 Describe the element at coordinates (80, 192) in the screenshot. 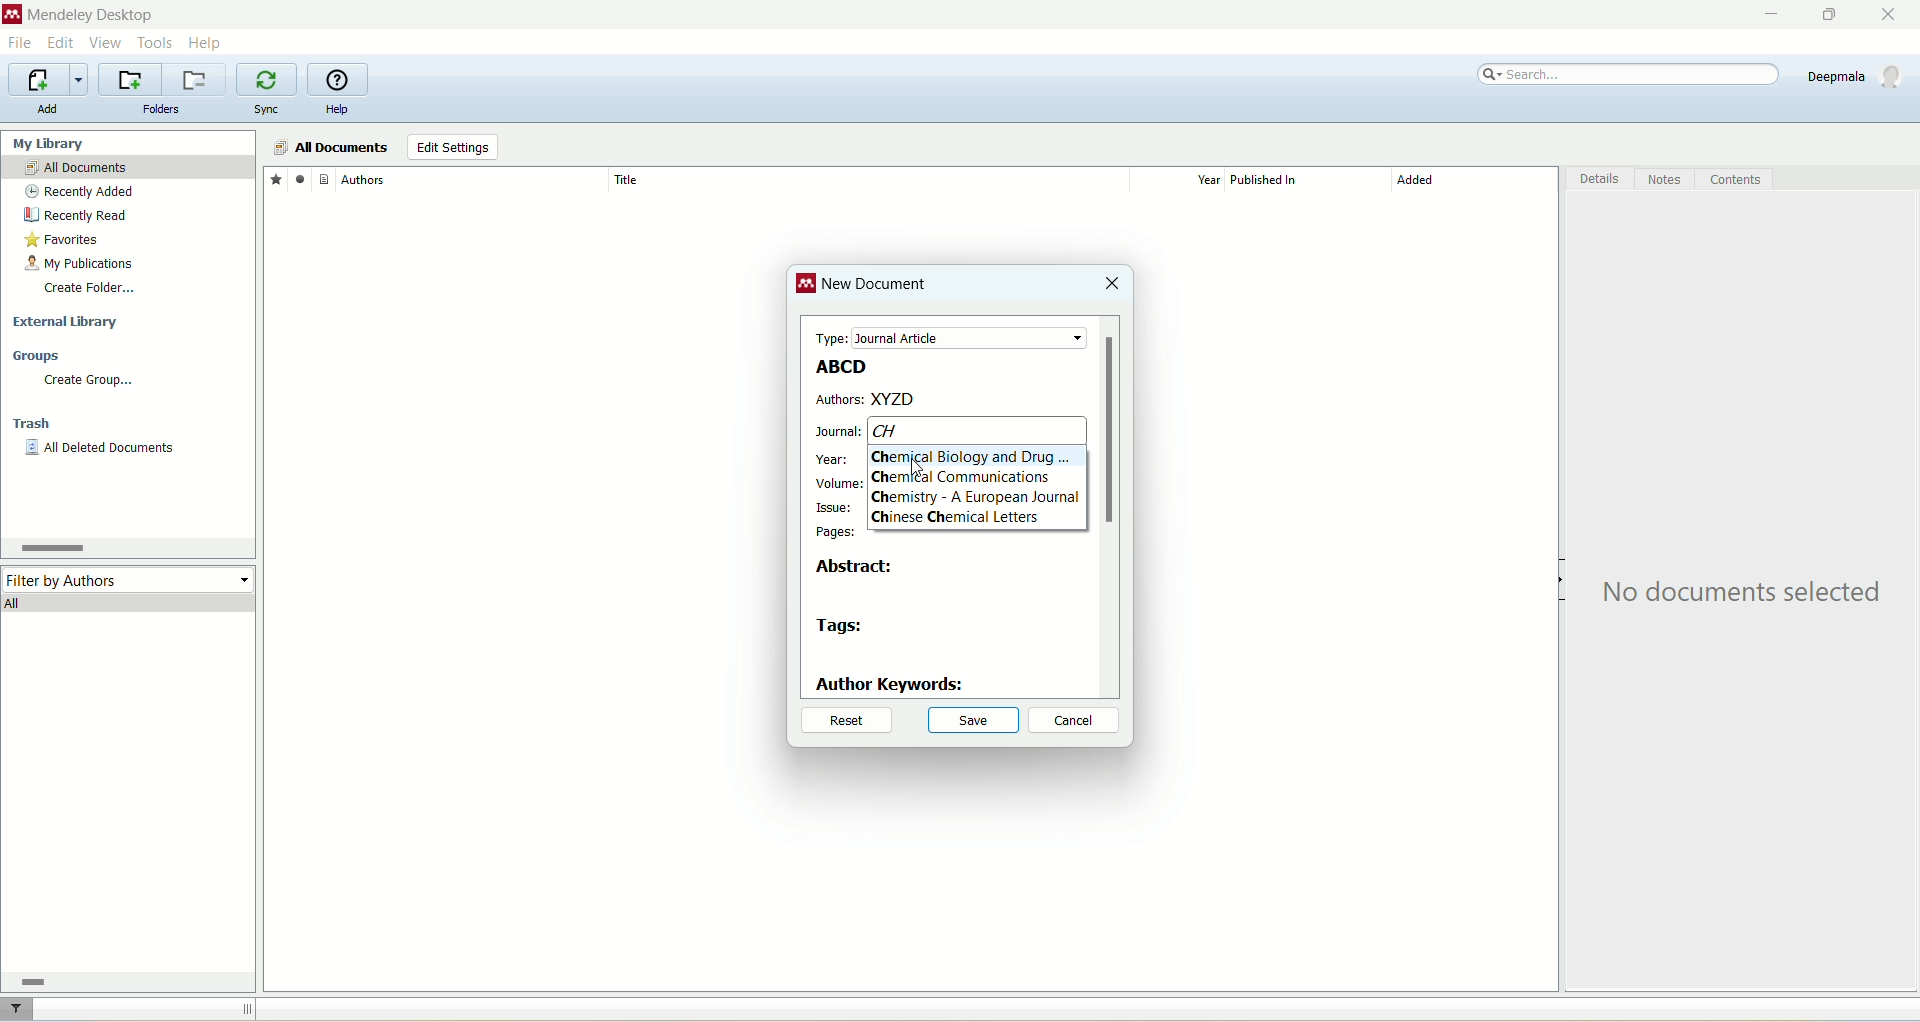

I see `recently added` at that location.